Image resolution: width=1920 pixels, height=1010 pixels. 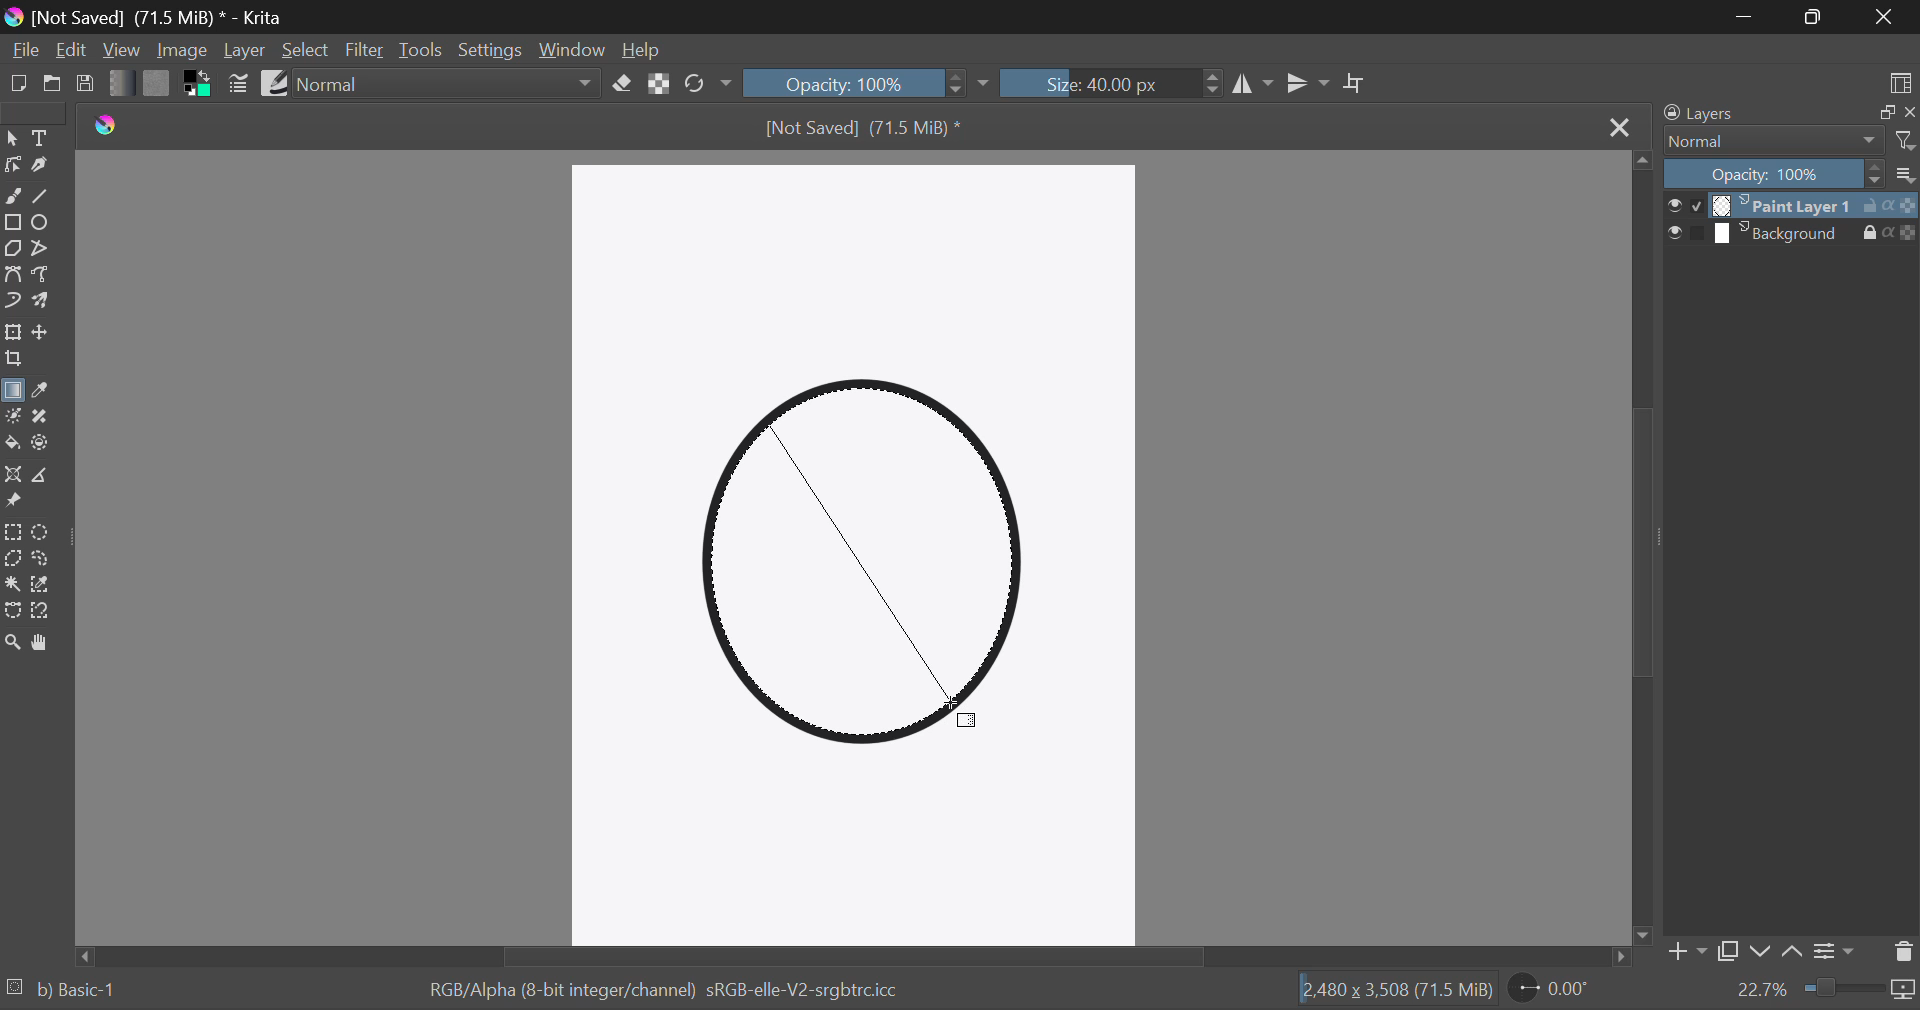 I want to click on Minimize, so click(x=1816, y=18).